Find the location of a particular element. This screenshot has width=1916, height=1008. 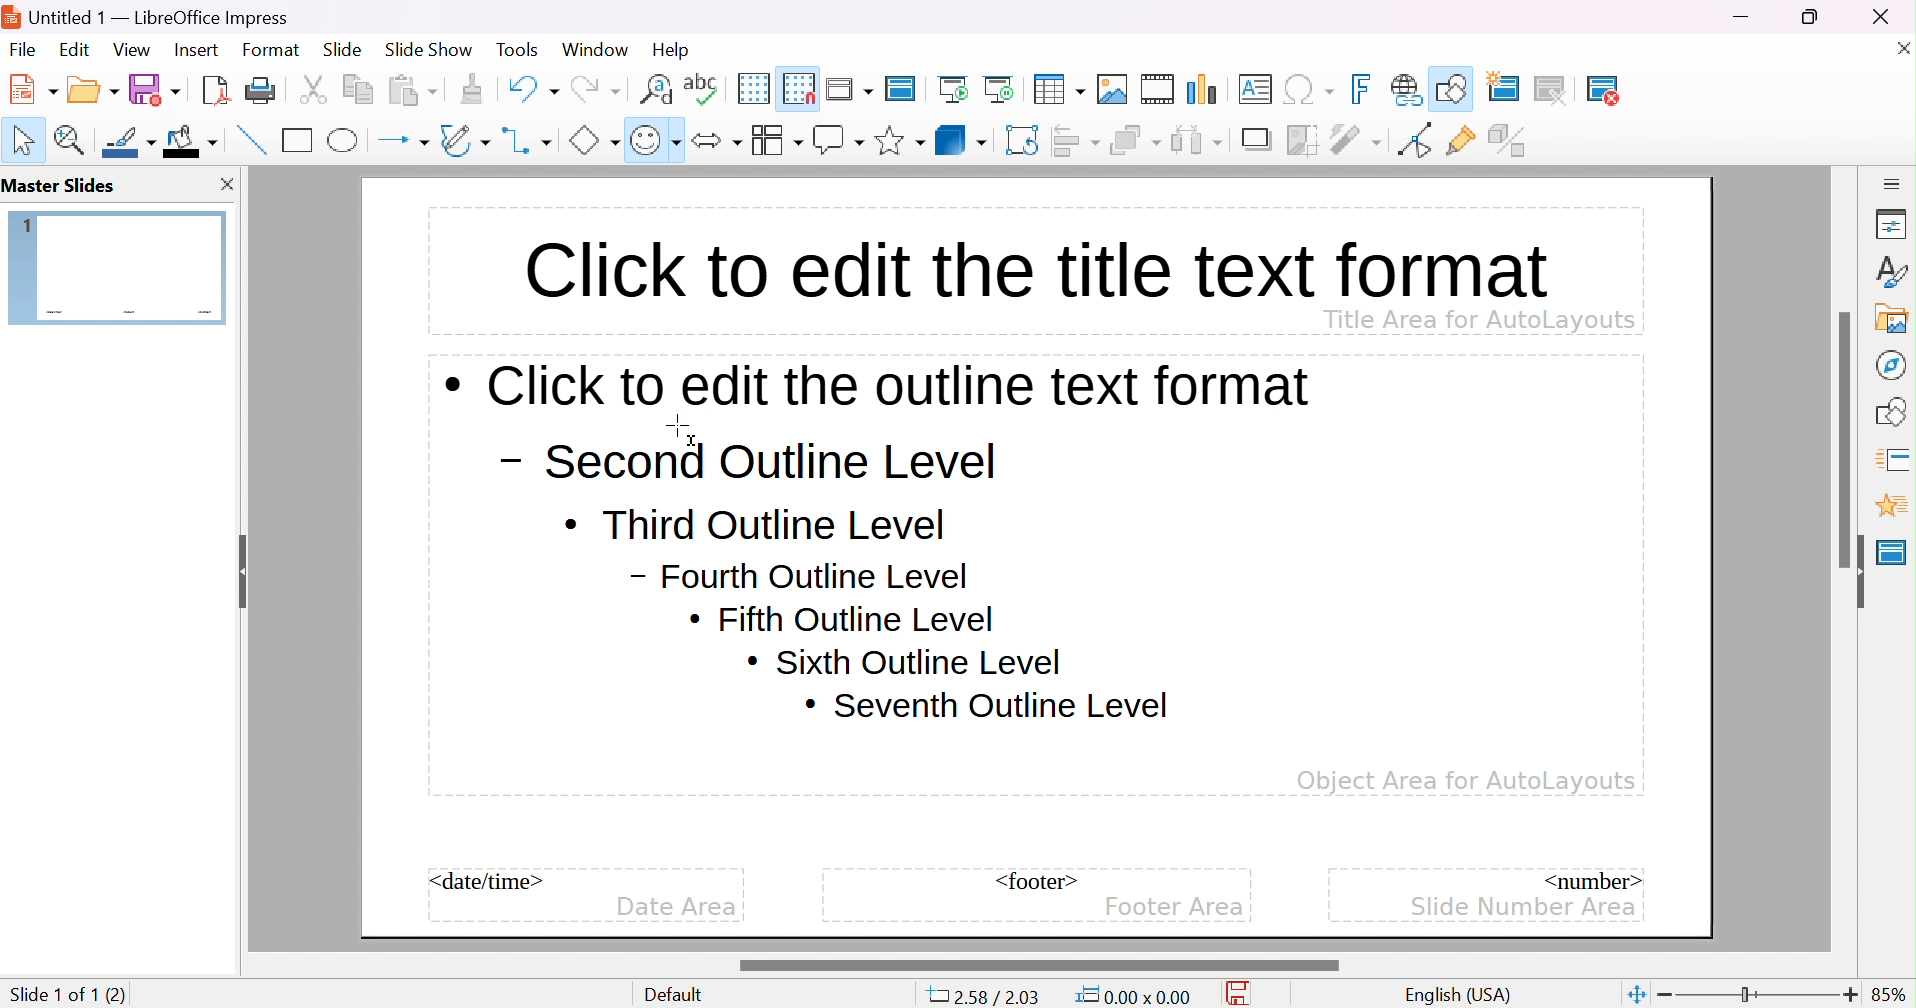

window is located at coordinates (594, 49).